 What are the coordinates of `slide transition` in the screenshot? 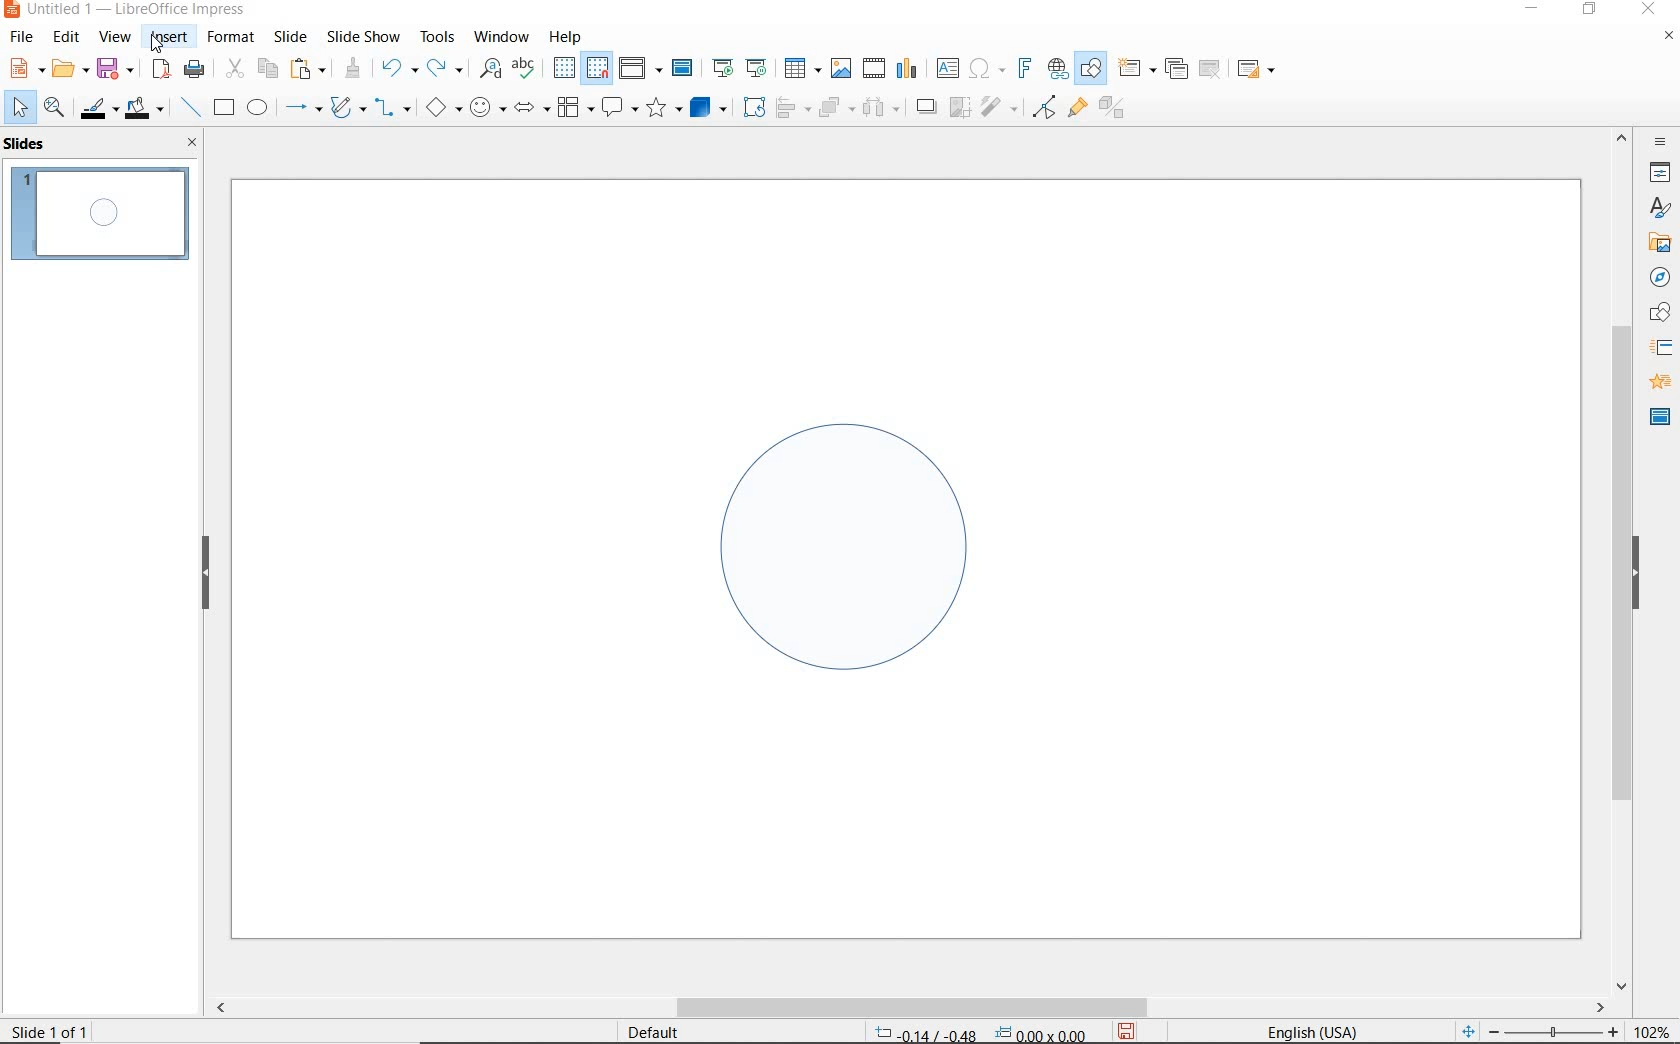 It's located at (1660, 348).